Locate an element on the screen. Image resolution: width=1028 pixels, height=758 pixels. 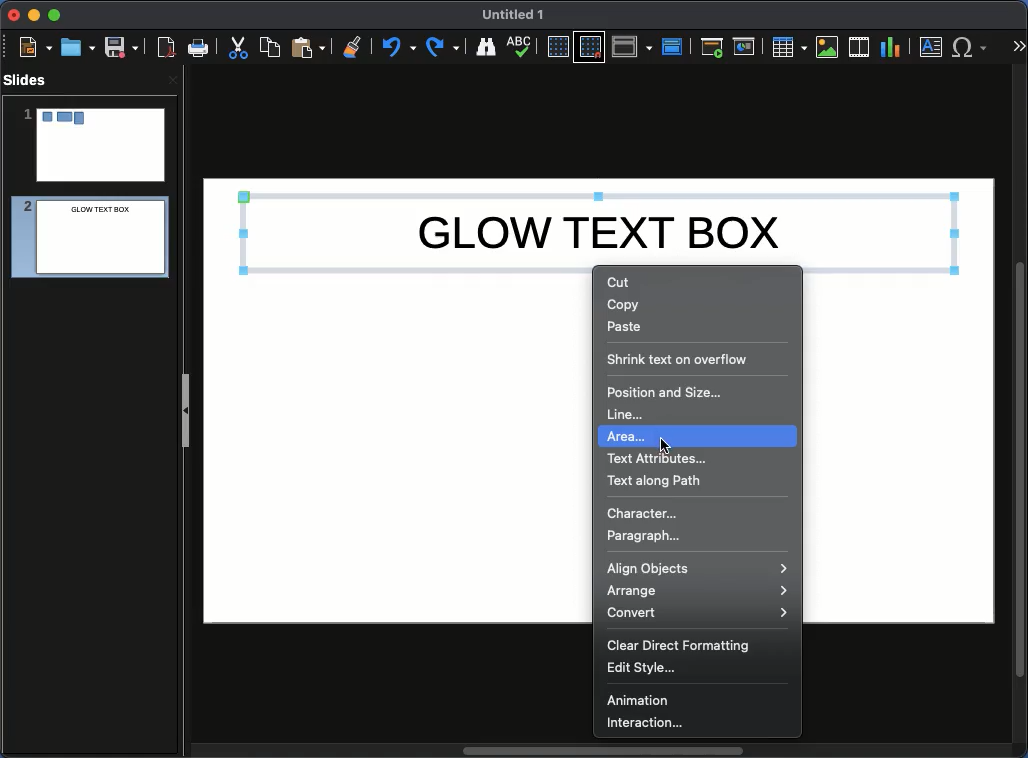
Line is located at coordinates (628, 414).